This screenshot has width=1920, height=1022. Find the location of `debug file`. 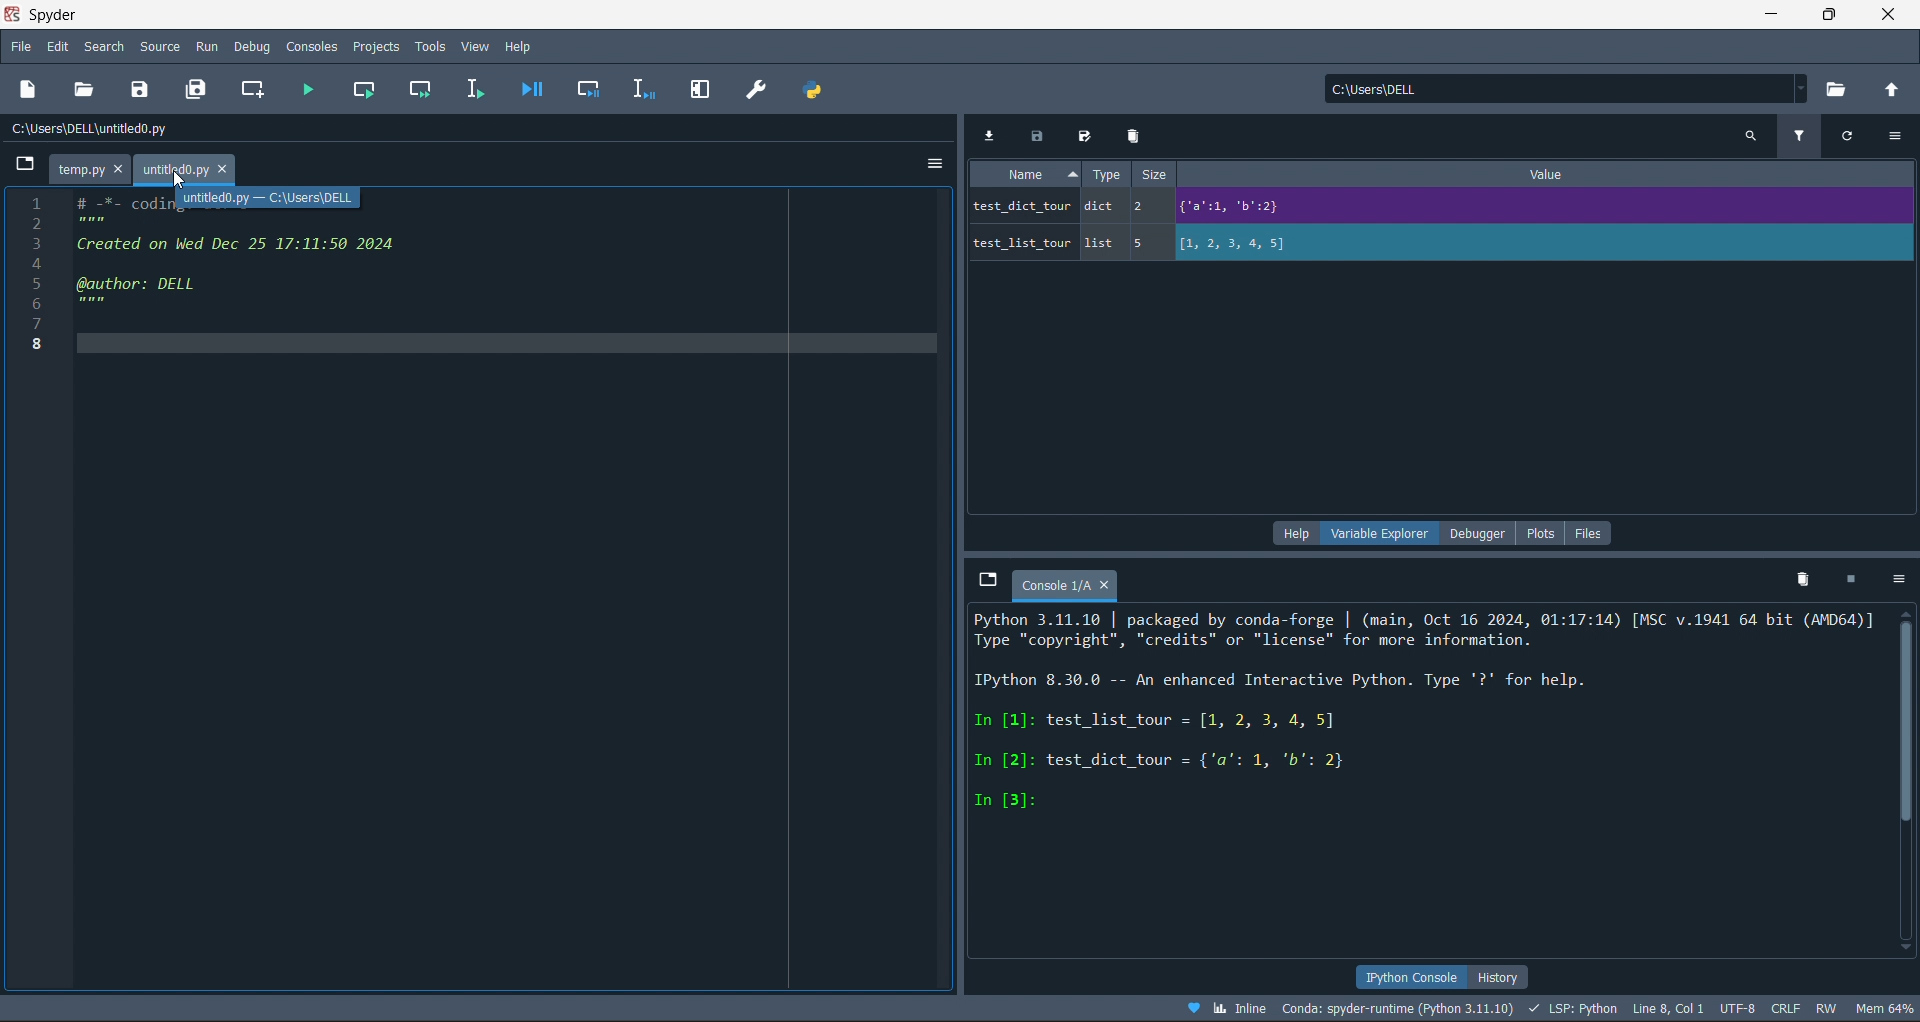

debug file is located at coordinates (533, 90).